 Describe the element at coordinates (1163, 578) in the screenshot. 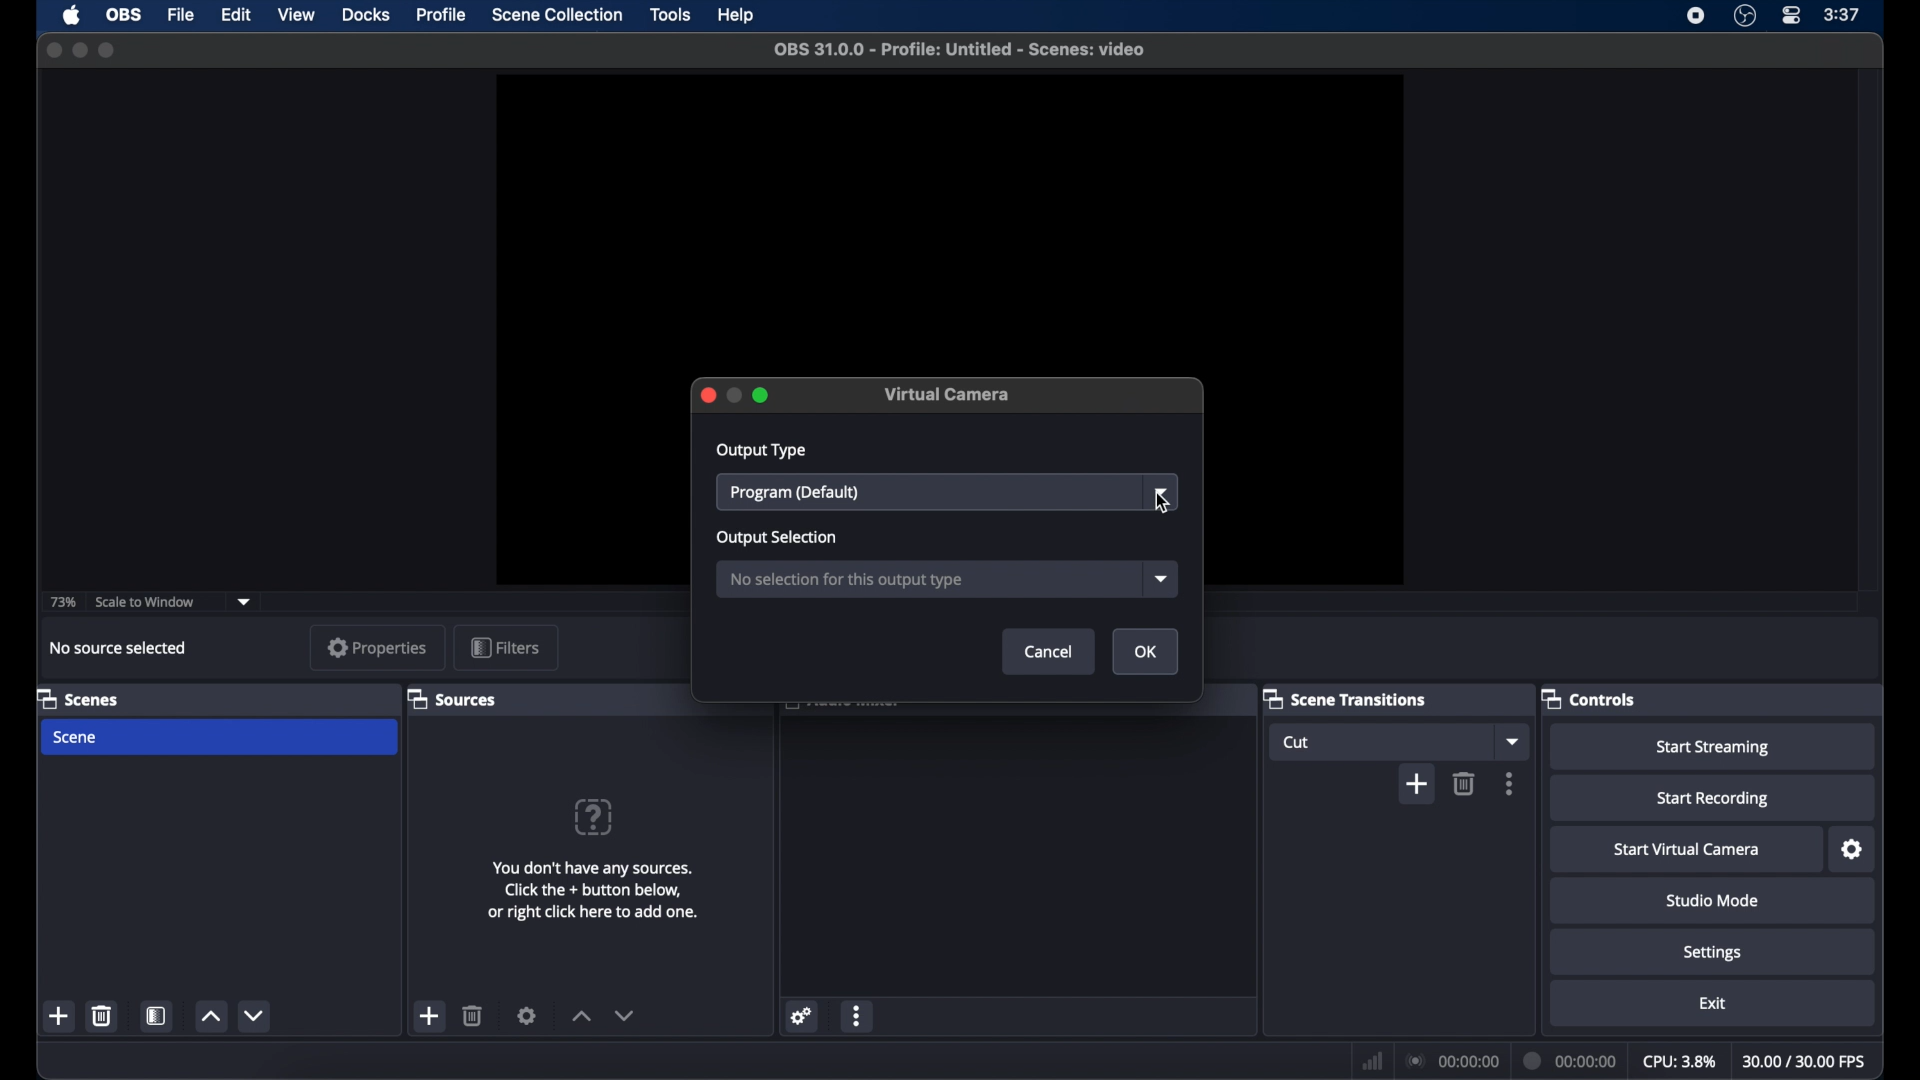

I see `dropdown` at that location.